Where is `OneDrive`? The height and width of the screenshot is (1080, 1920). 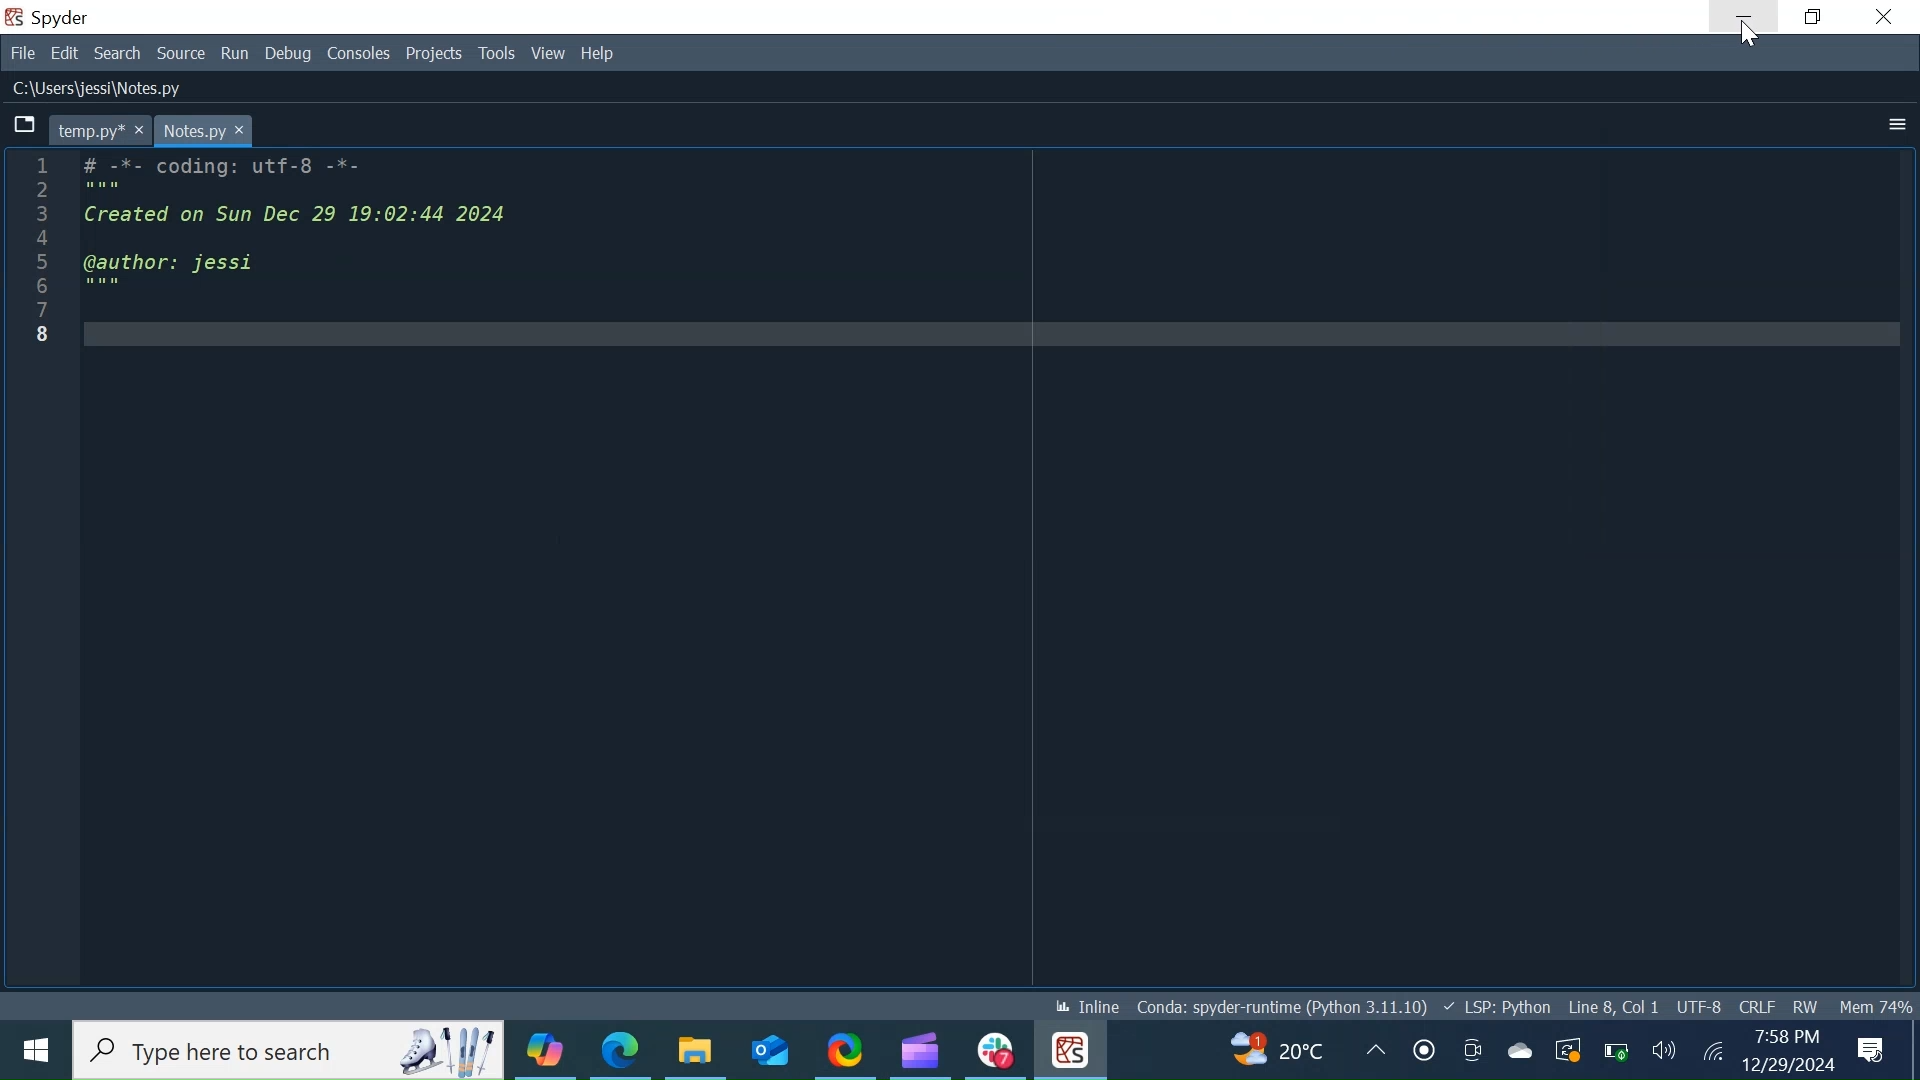
OneDrive is located at coordinates (1515, 1049).